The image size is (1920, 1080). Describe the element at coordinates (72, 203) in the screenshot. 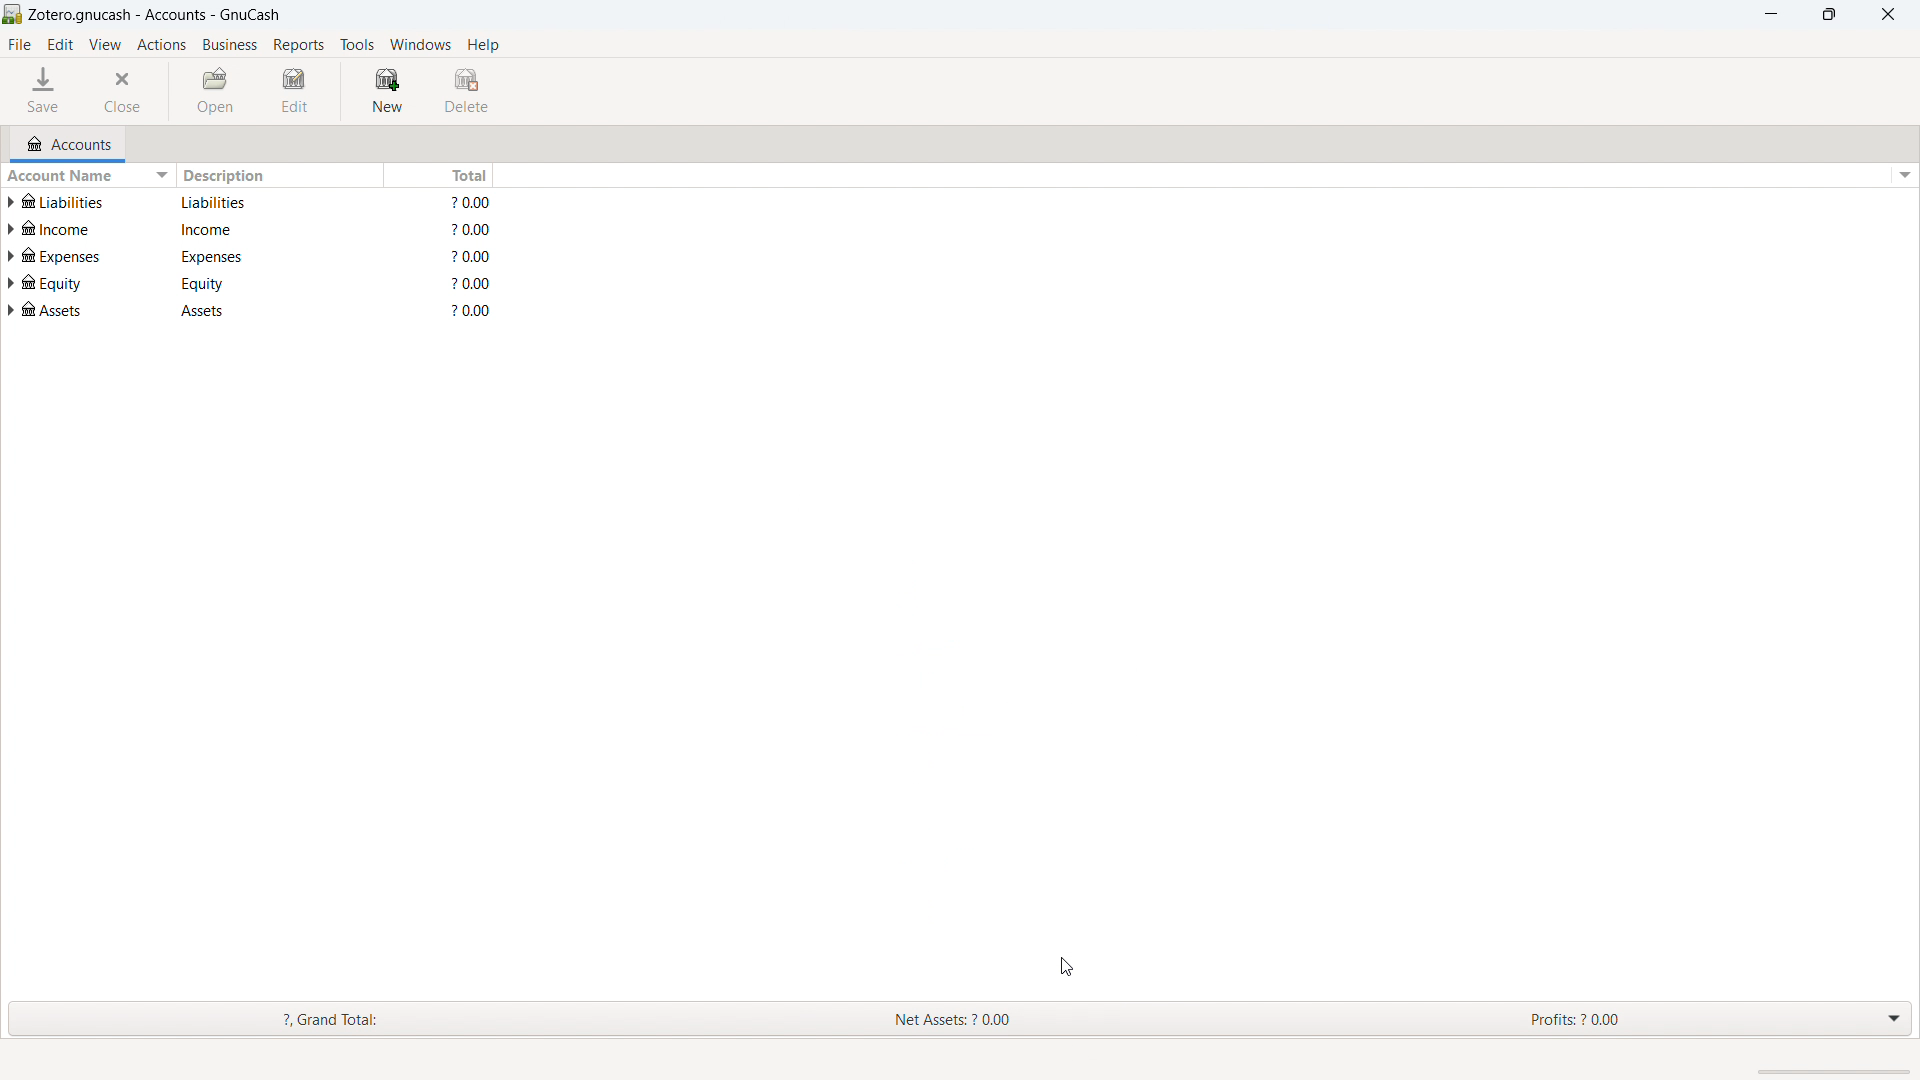

I see `account name` at that location.